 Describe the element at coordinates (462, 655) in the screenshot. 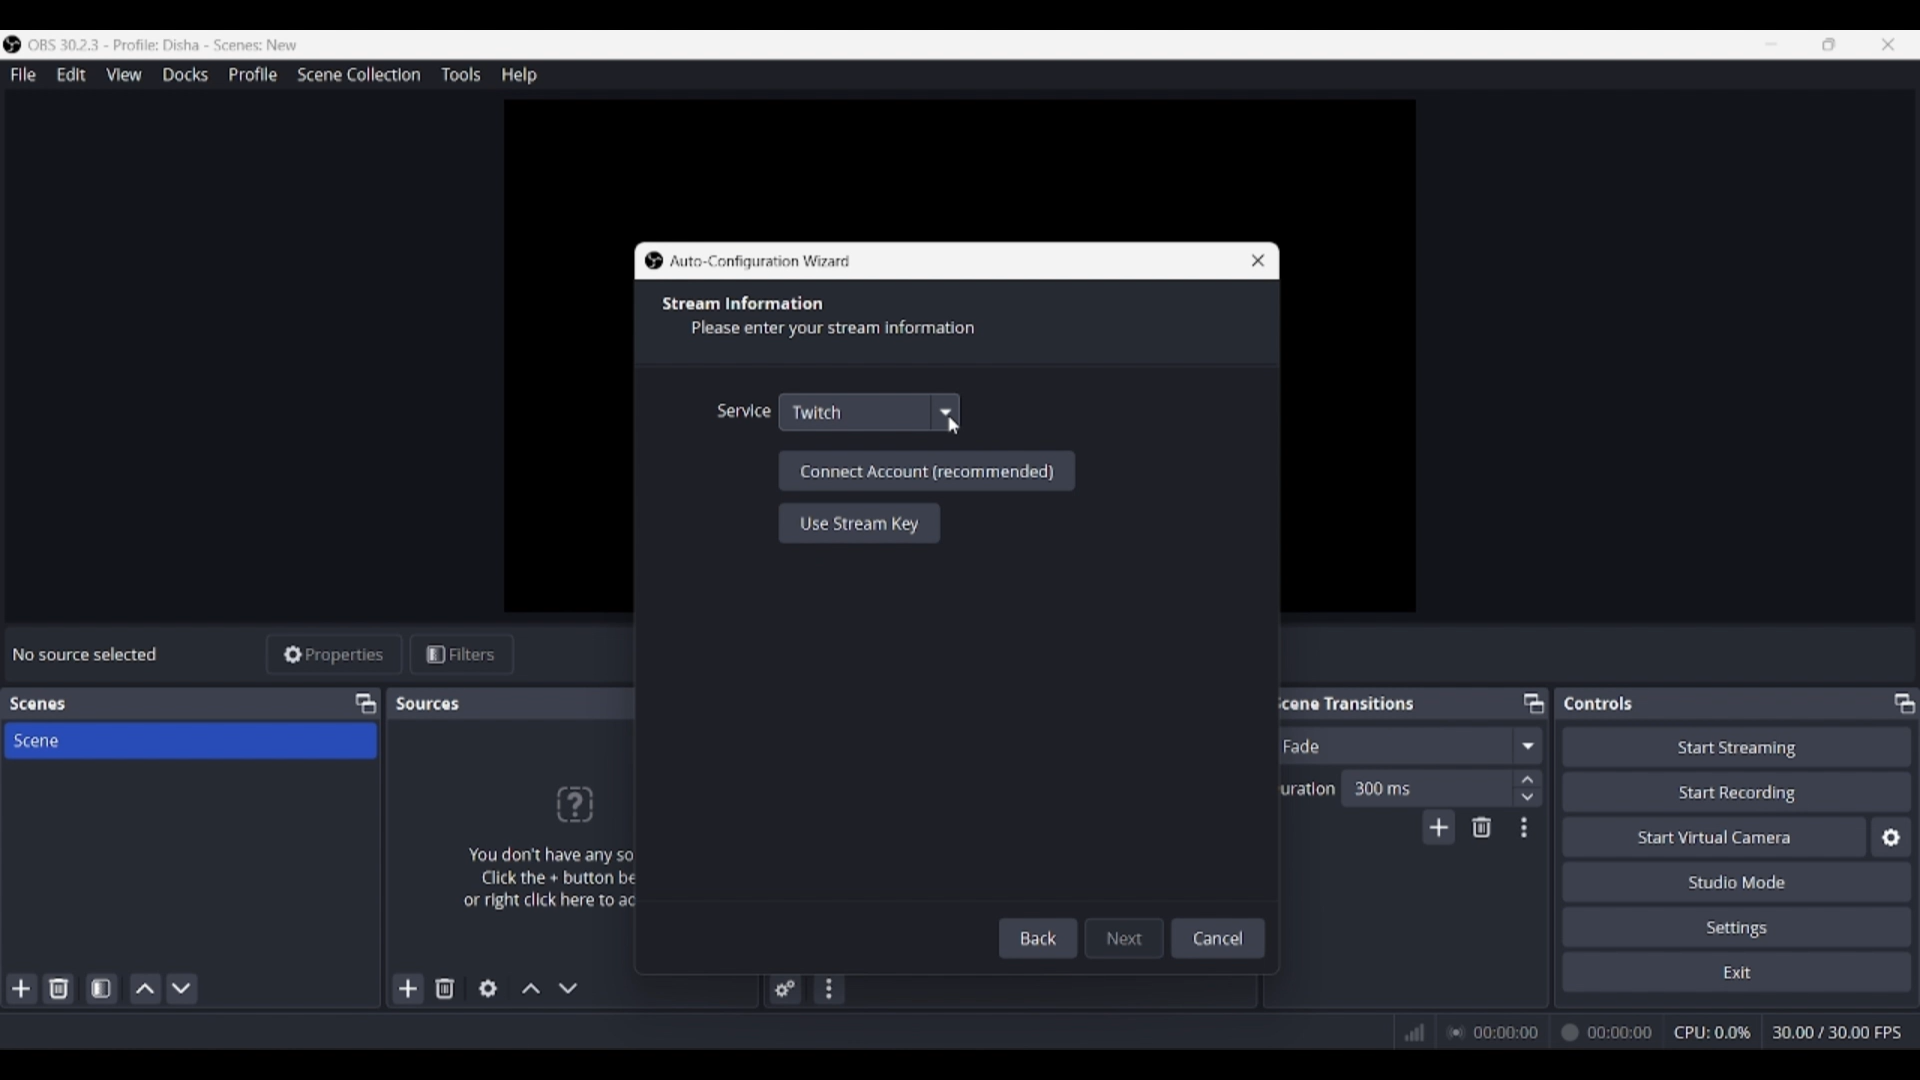

I see `Filters` at that location.